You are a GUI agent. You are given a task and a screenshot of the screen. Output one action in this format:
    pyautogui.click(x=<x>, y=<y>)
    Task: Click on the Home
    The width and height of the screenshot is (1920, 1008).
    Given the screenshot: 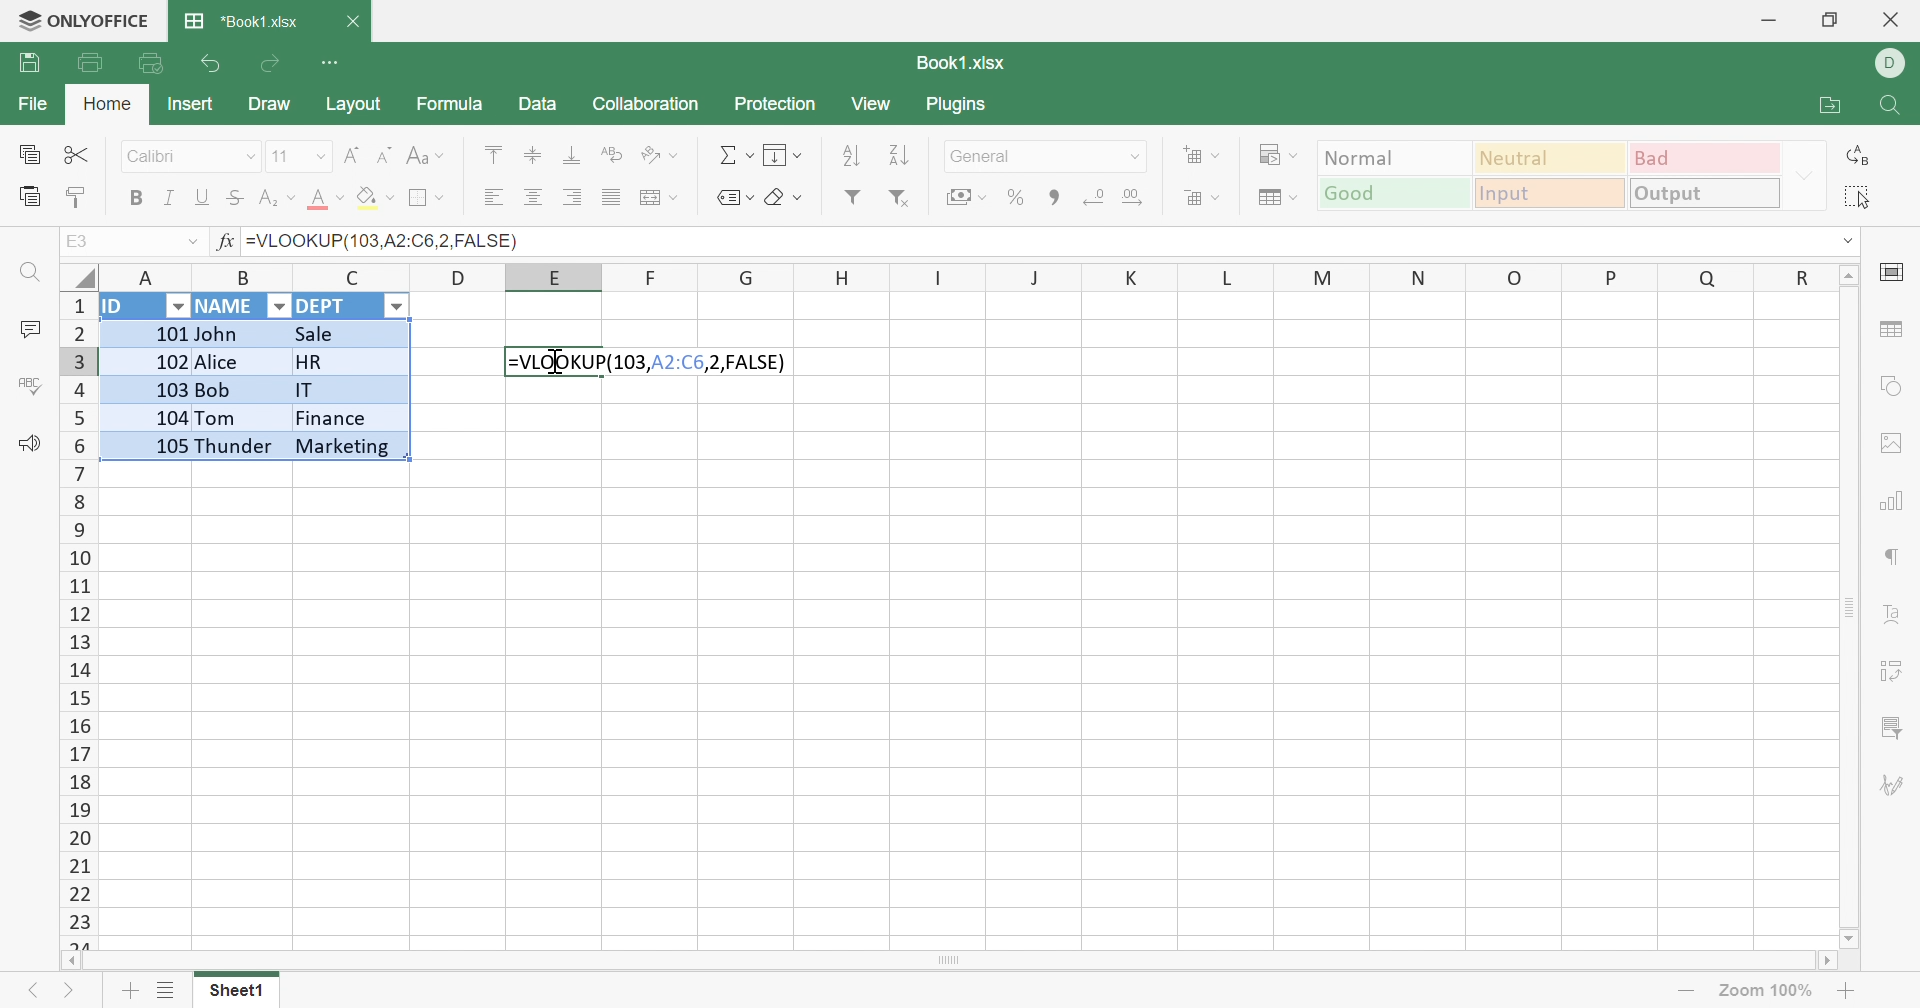 What is the action you would take?
    pyautogui.click(x=104, y=106)
    